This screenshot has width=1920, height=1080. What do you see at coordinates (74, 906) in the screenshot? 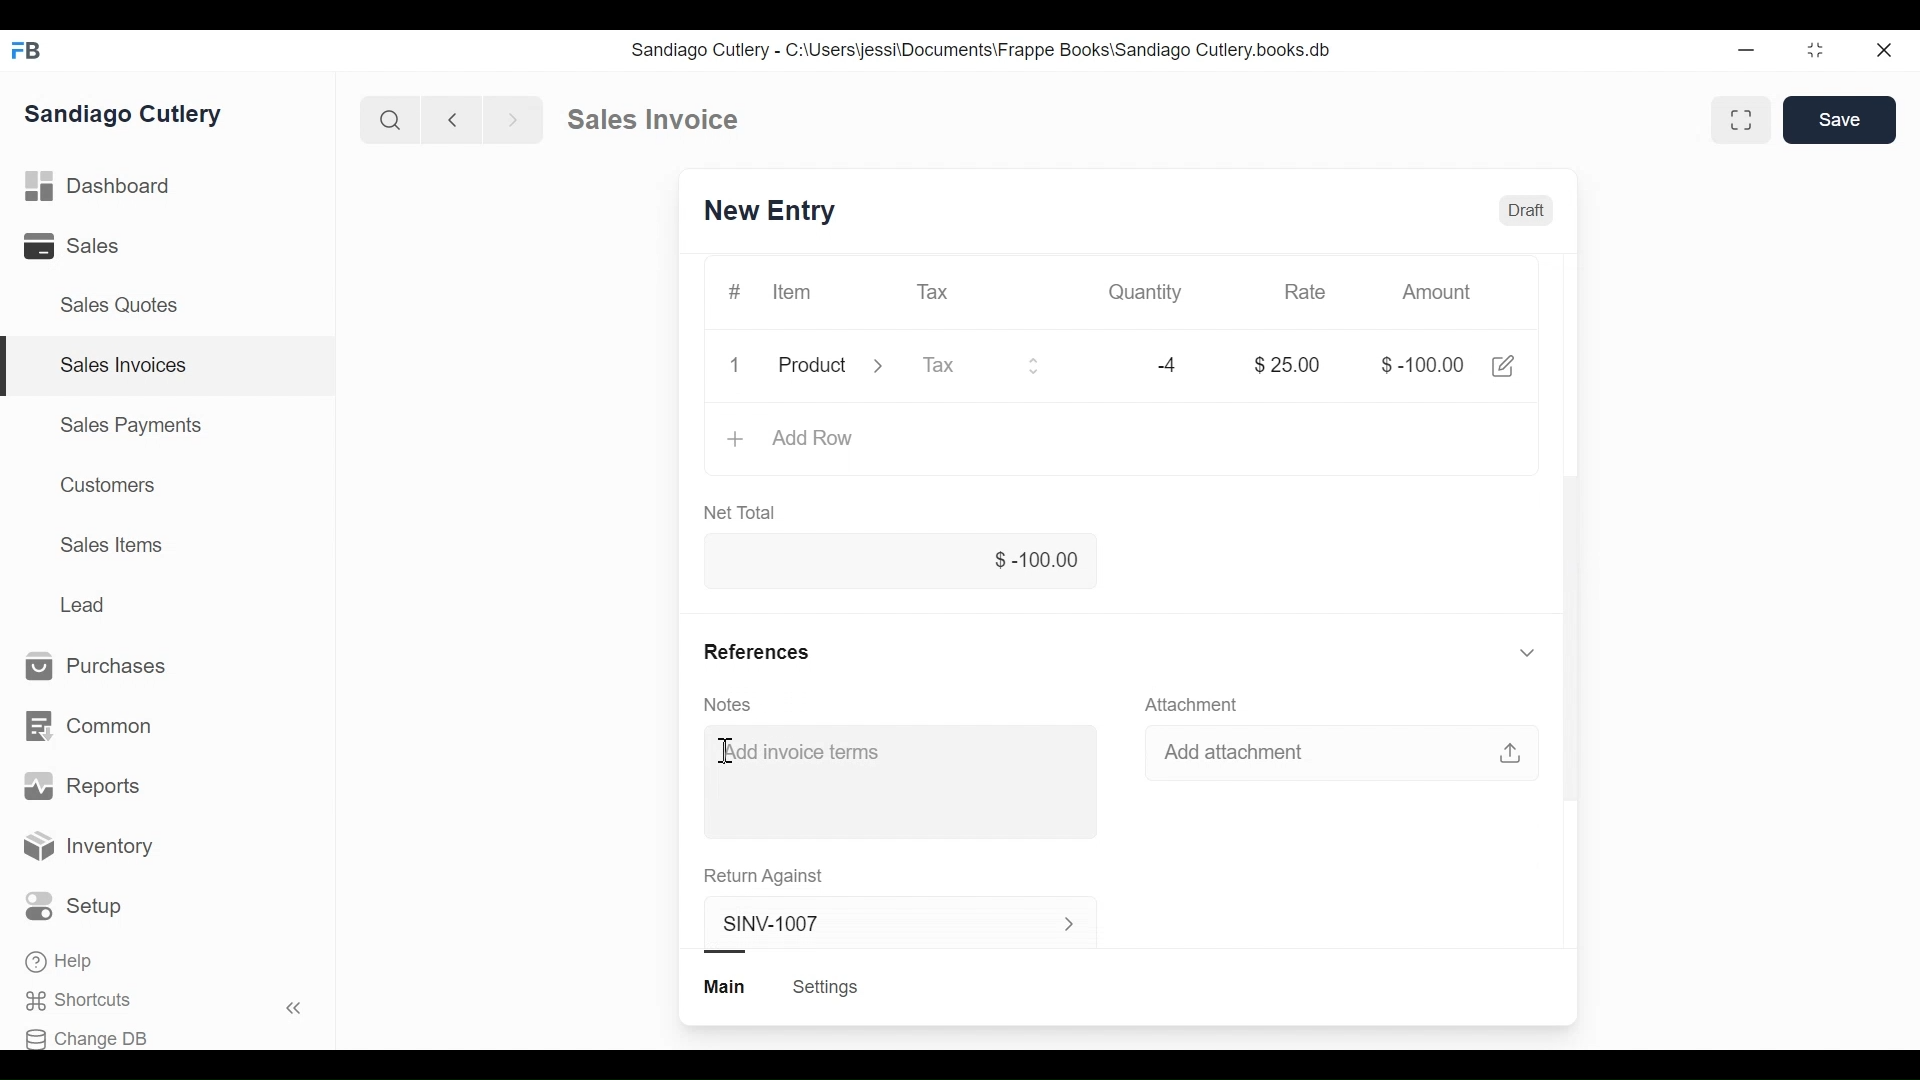
I see `Setup` at bounding box center [74, 906].